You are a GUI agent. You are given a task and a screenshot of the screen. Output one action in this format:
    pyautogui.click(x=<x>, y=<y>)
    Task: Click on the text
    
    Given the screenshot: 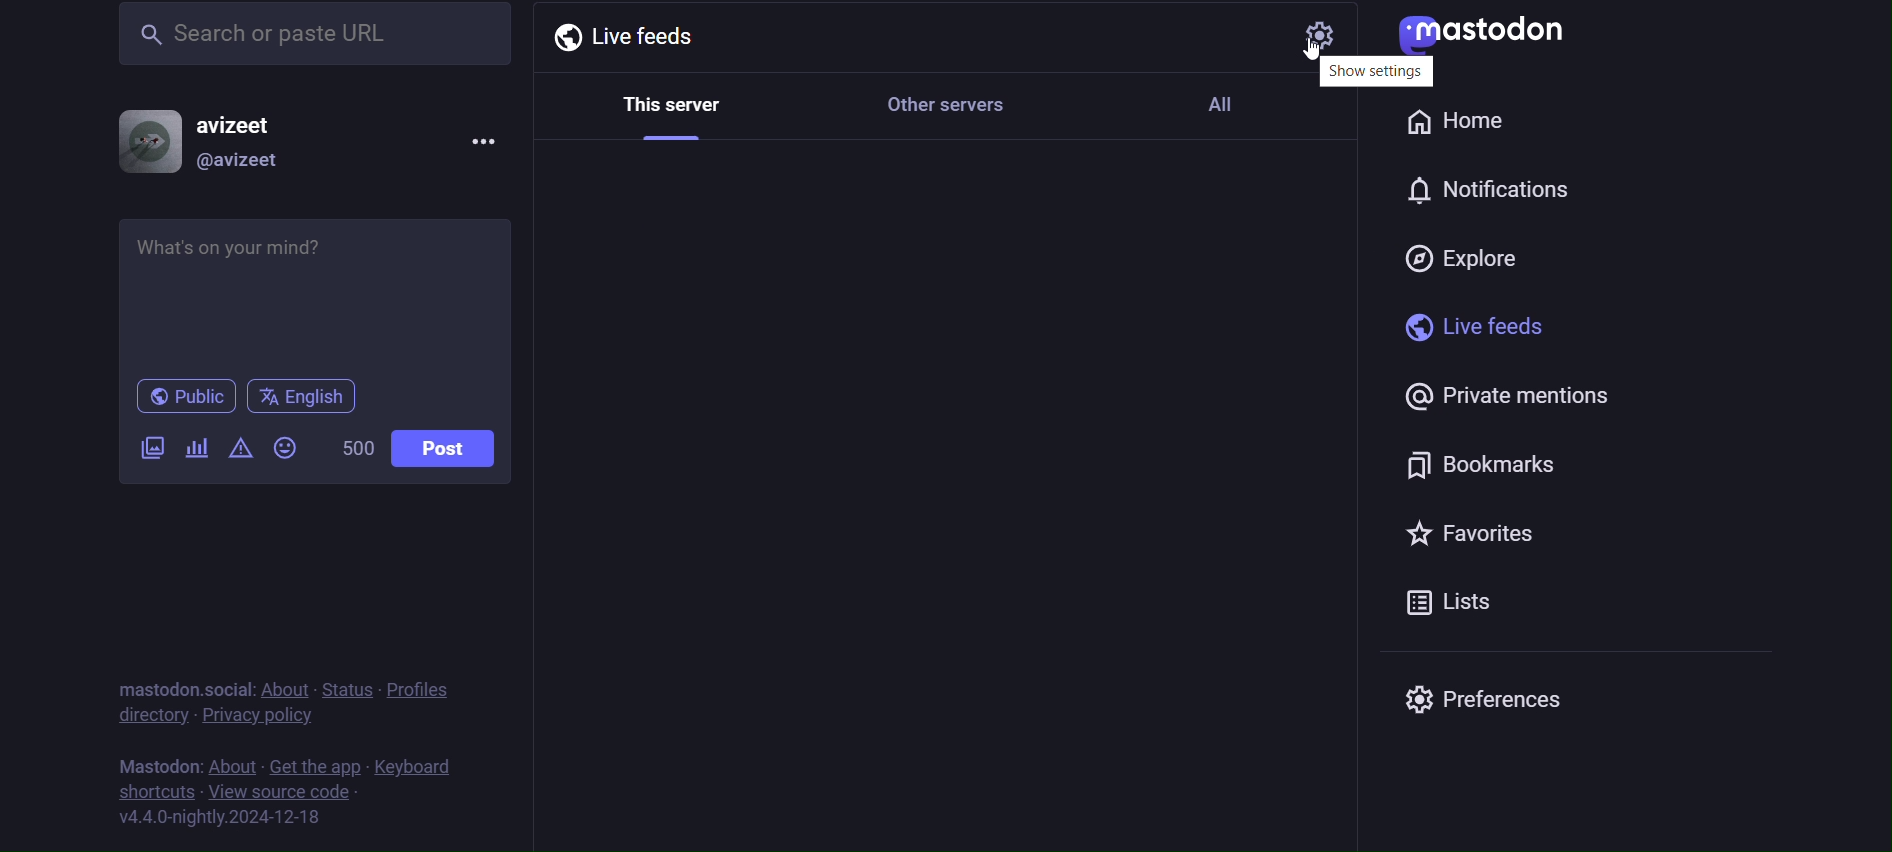 What is the action you would take?
    pyautogui.click(x=148, y=761)
    